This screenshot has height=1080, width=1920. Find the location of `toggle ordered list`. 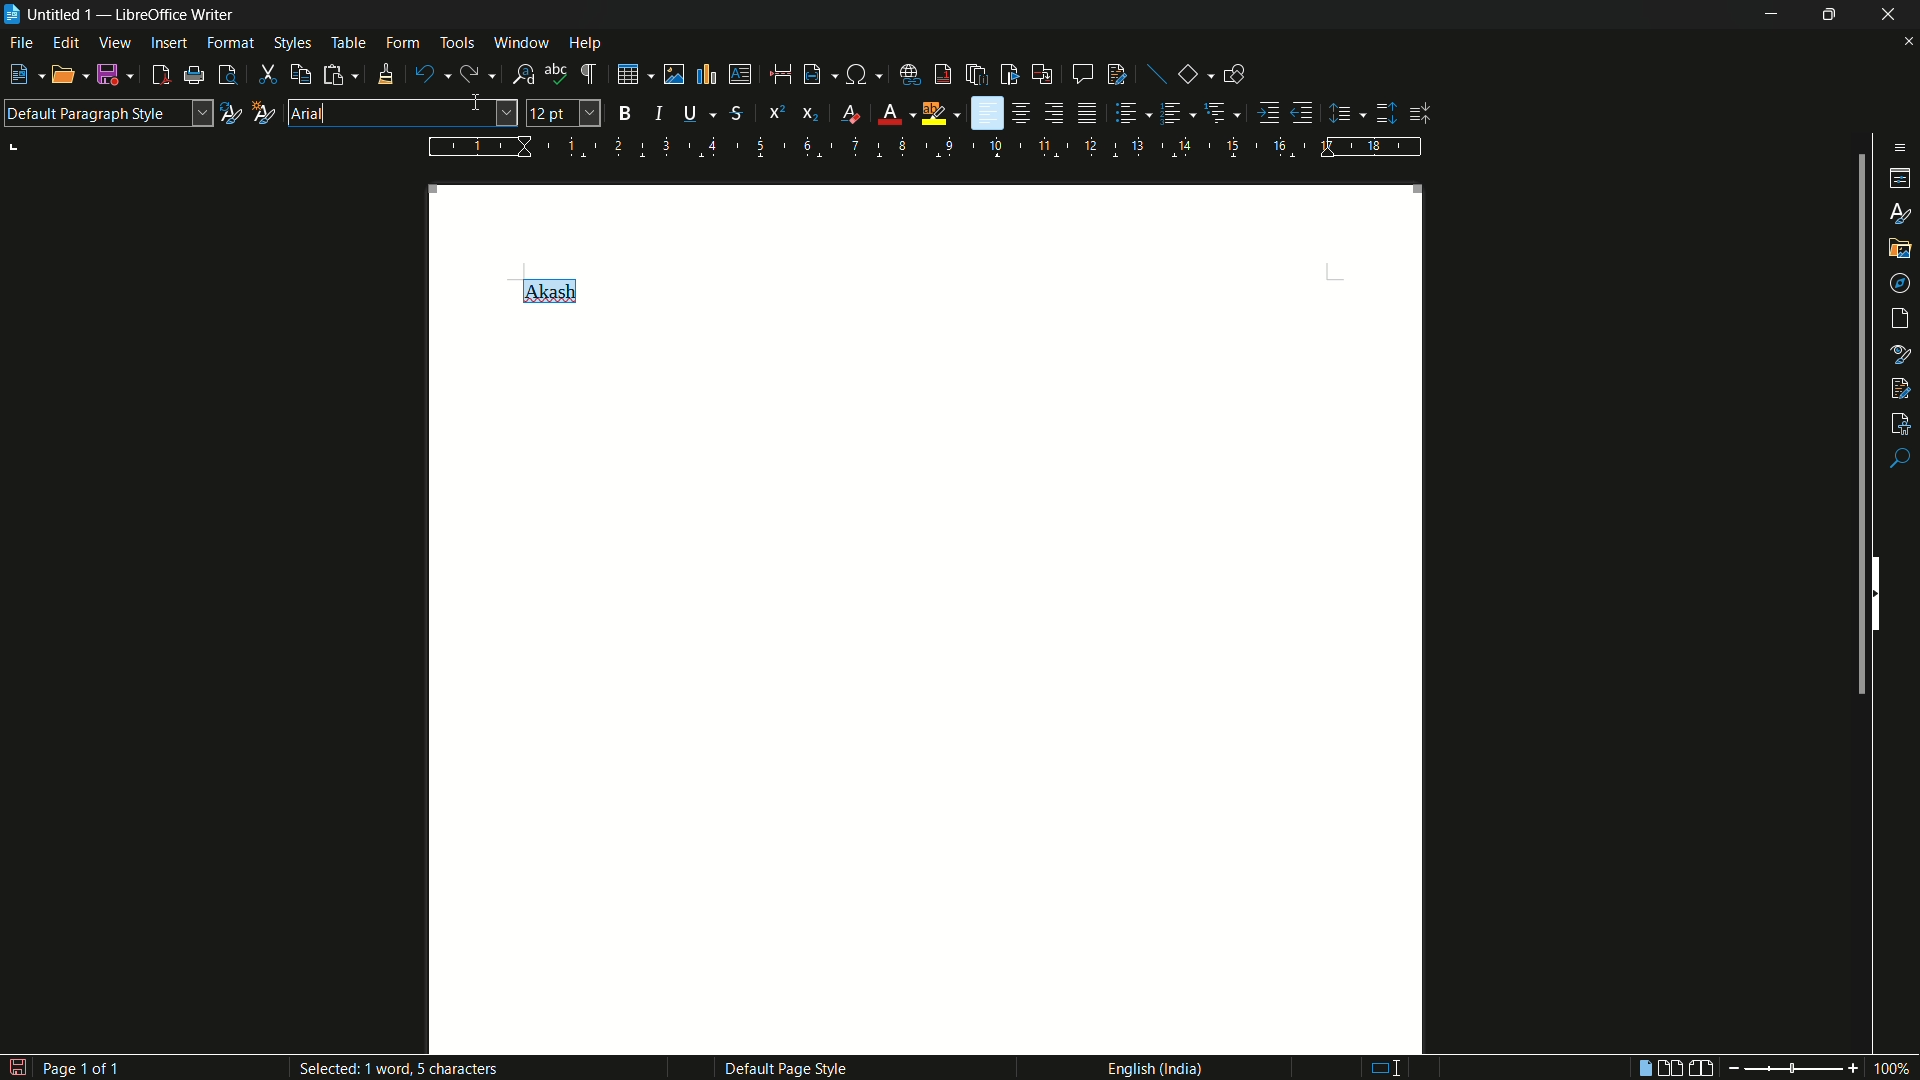

toggle ordered list is located at coordinates (1173, 112).